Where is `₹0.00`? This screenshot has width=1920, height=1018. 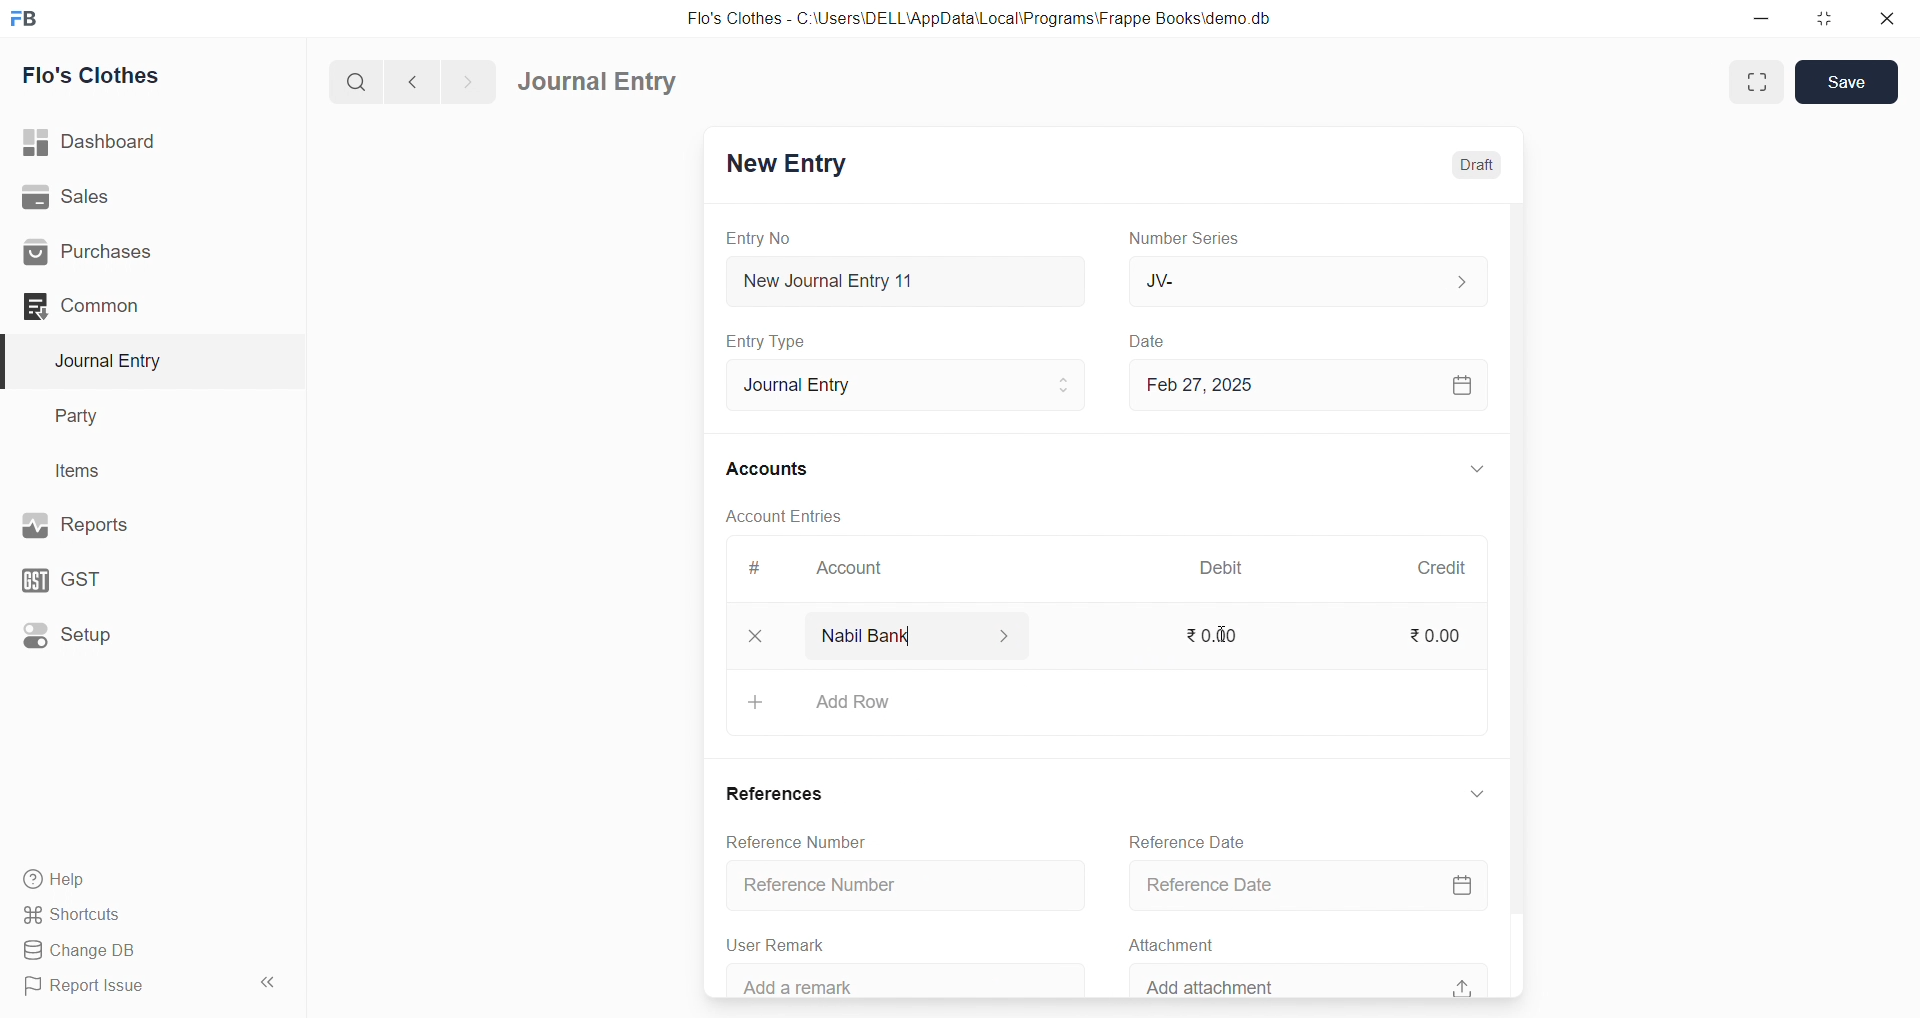
₹0.00 is located at coordinates (1438, 635).